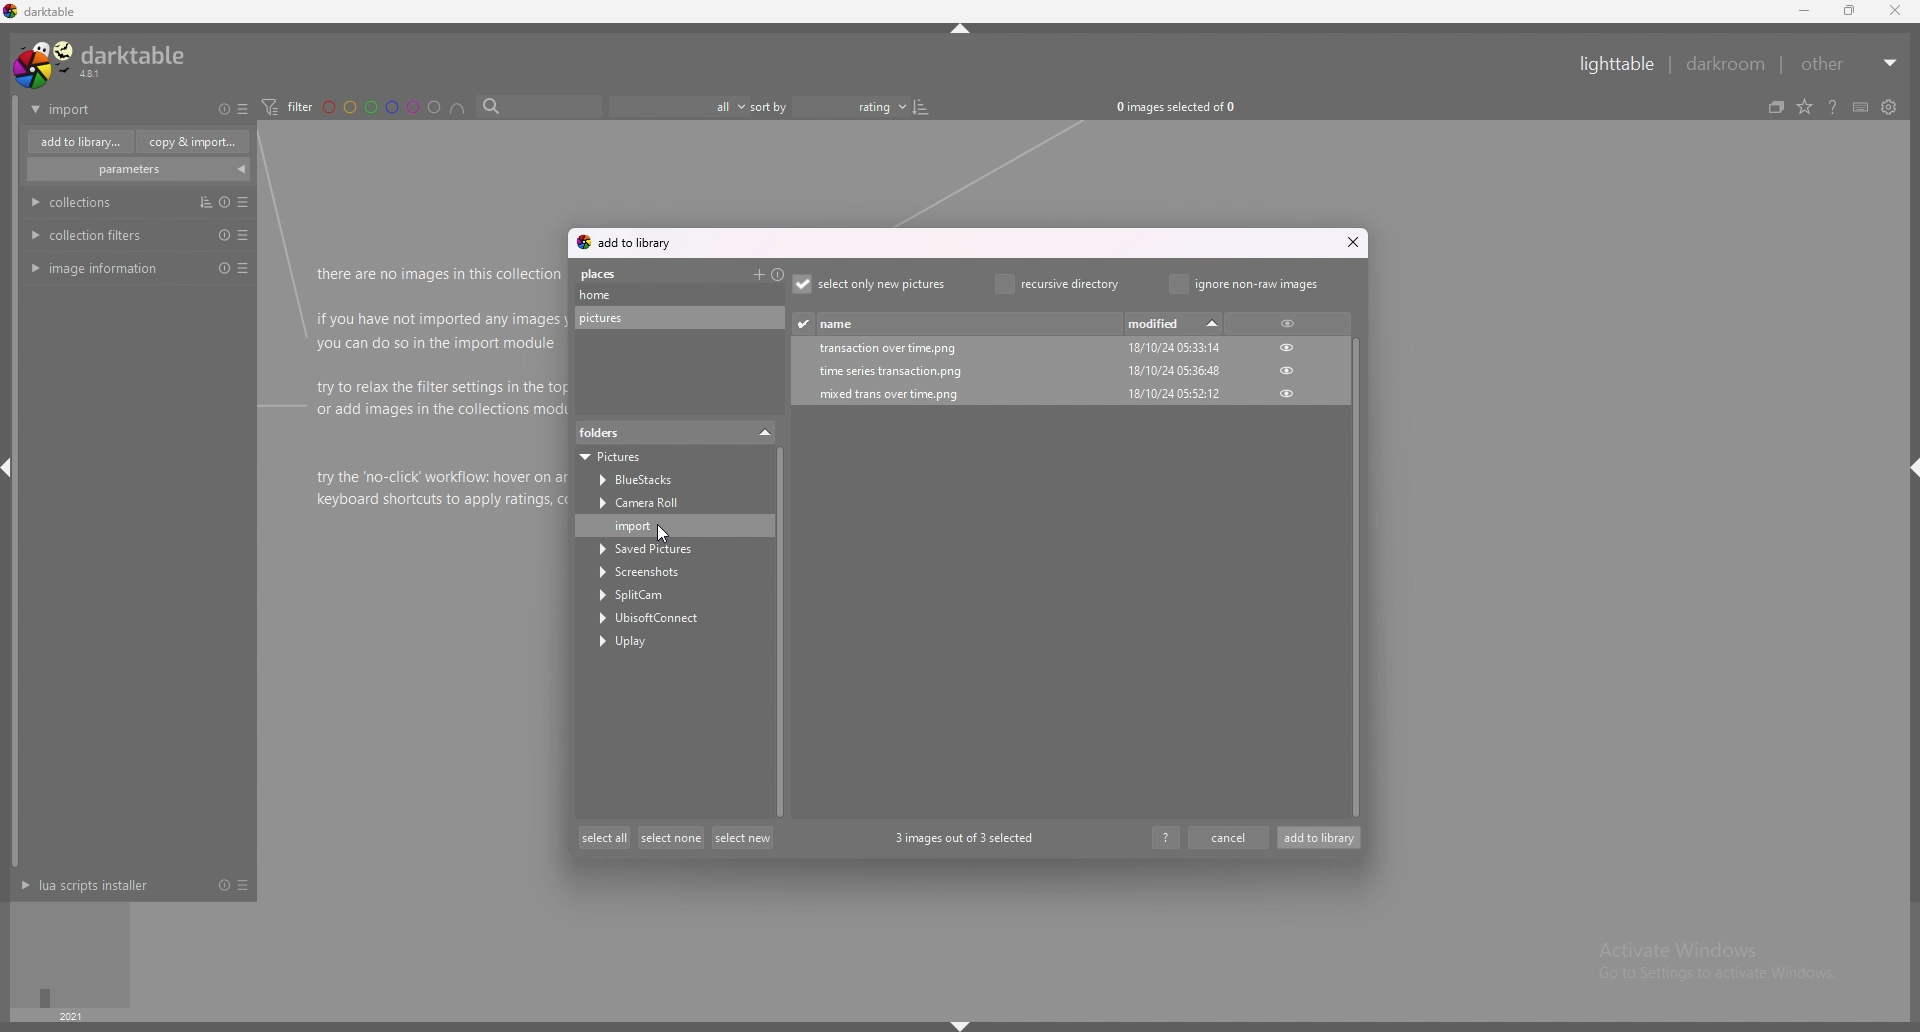 The width and height of the screenshot is (1920, 1032). Describe the element at coordinates (871, 283) in the screenshot. I see `select only new pictures` at that location.